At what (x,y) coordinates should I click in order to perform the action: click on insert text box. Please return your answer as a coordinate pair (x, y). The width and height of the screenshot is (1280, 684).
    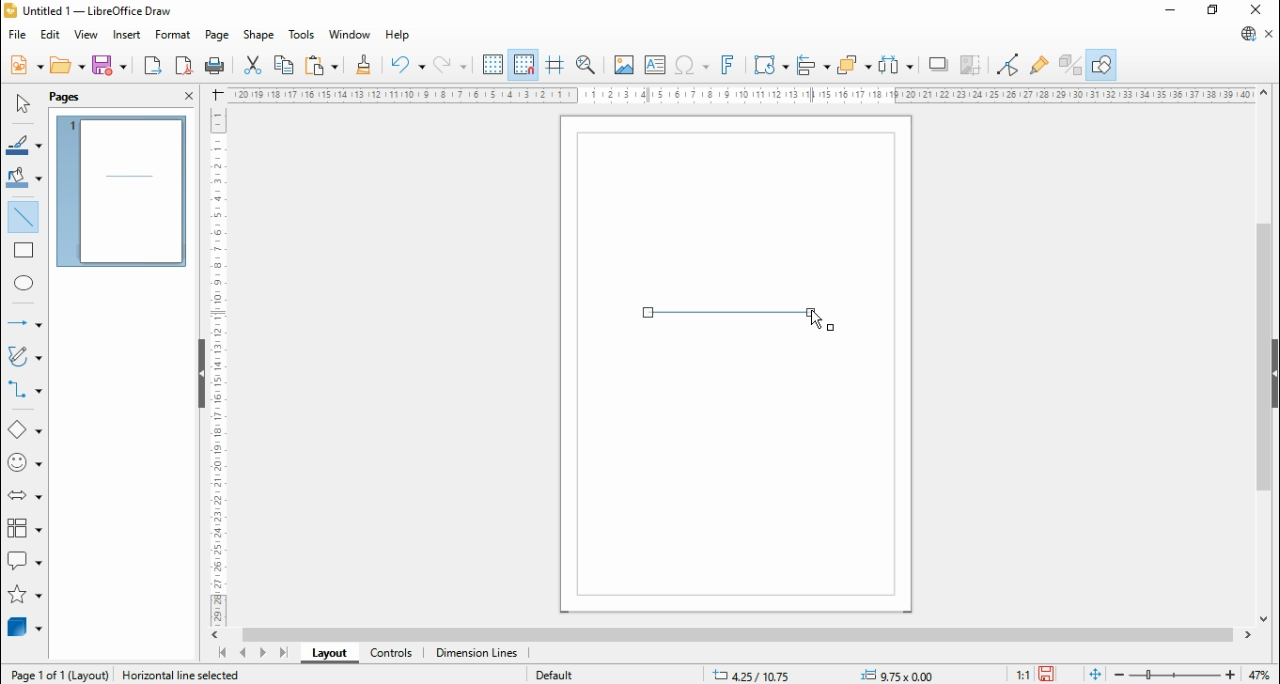
    Looking at the image, I should click on (653, 64).